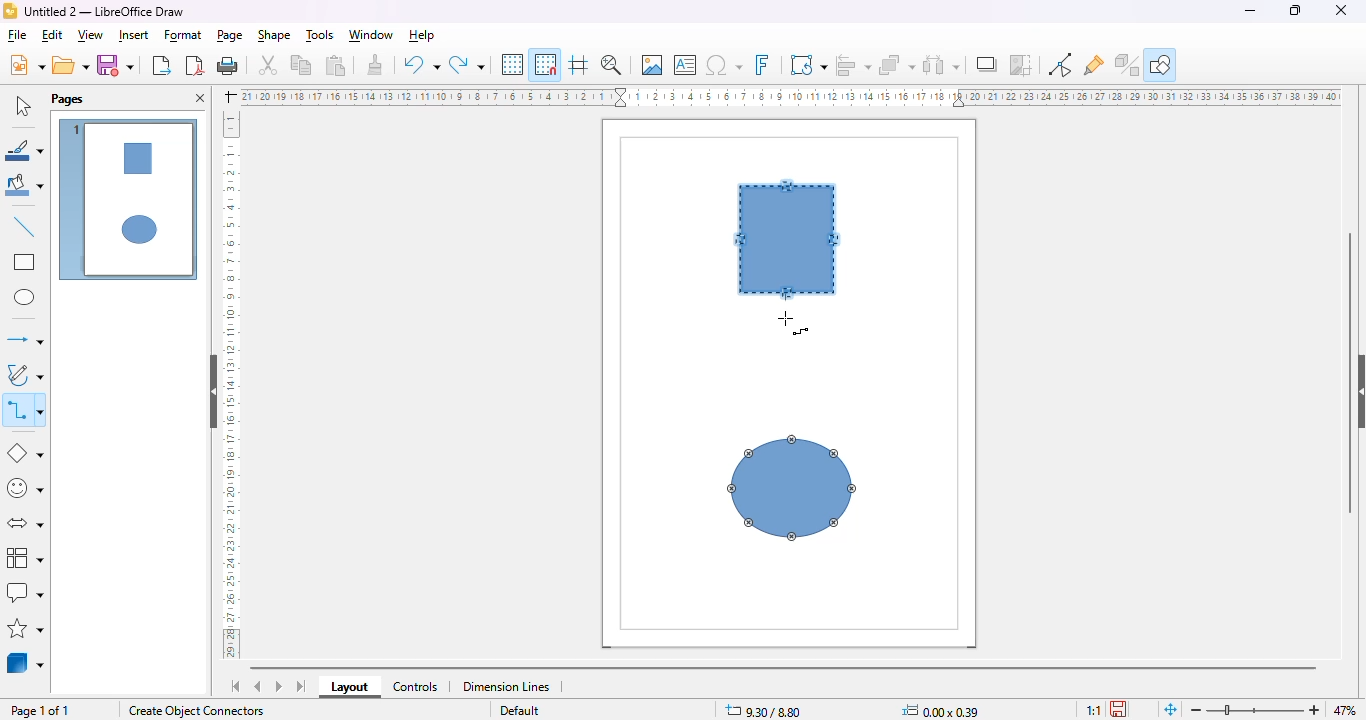  I want to click on symbol shapes, so click(26, 489).